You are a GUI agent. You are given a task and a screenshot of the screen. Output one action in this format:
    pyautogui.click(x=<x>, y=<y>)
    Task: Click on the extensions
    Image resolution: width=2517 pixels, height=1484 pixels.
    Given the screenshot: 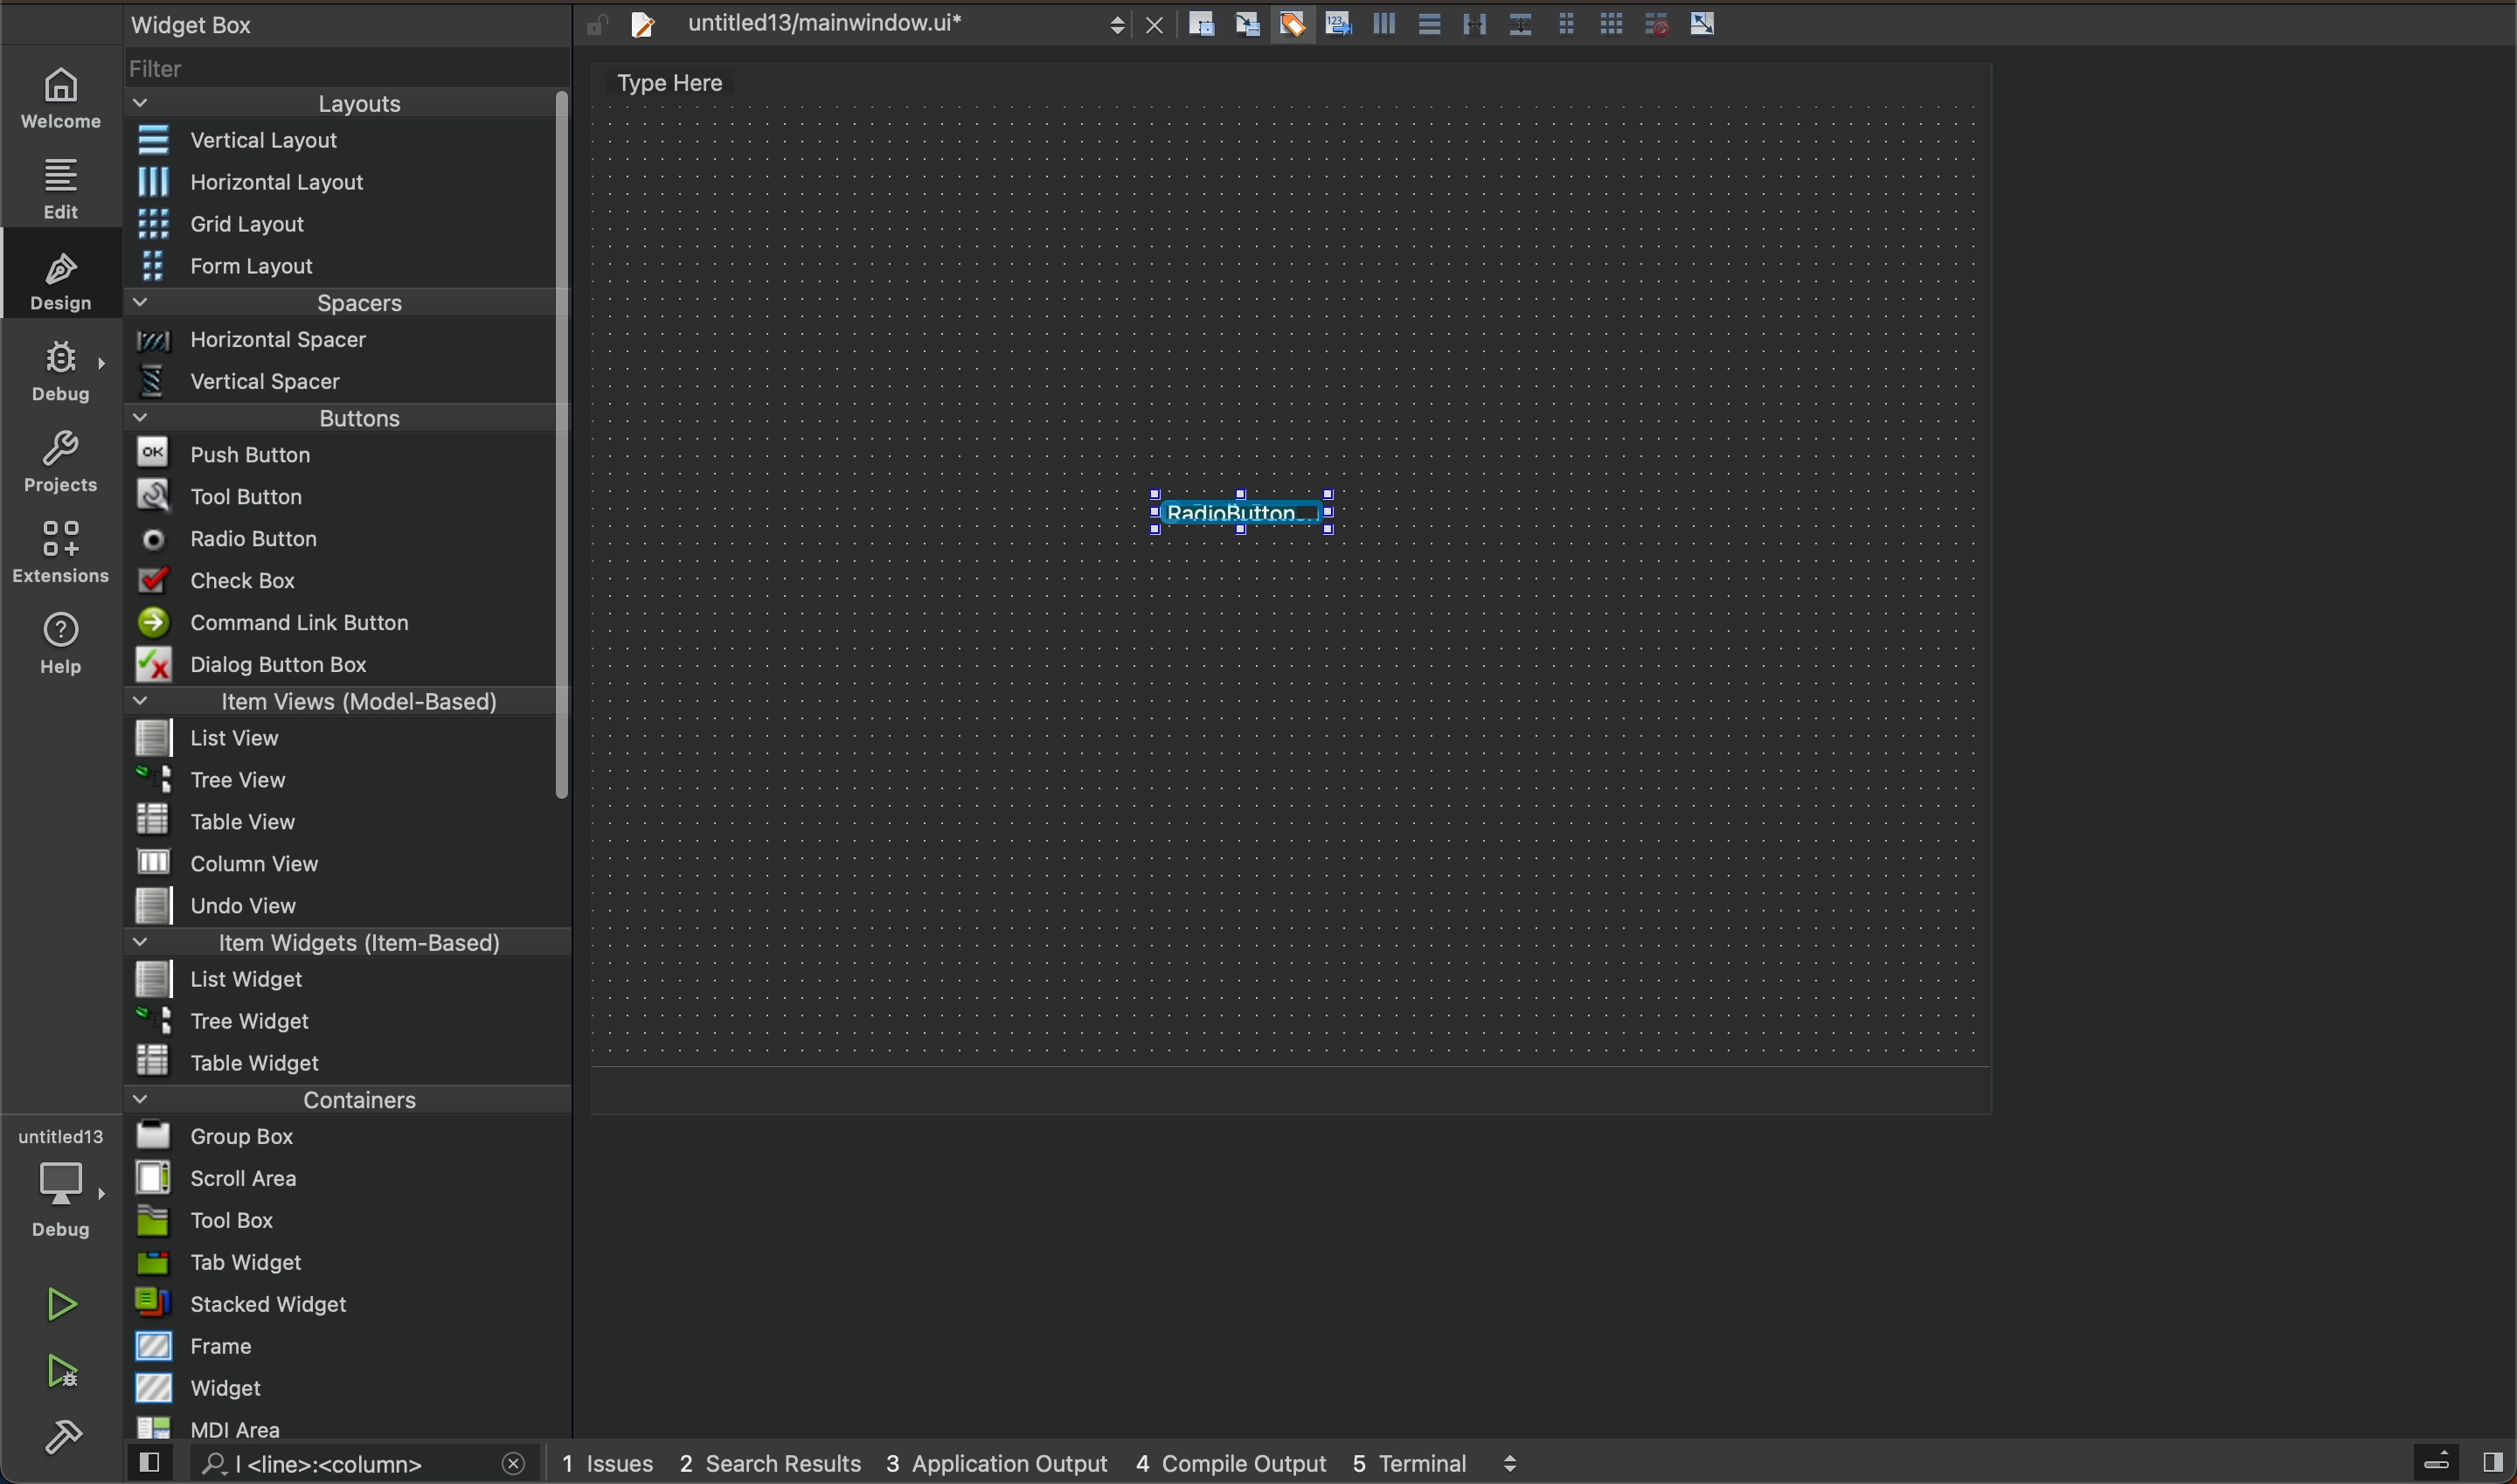 What is the action you would take?
    pyautogui.click(x=59, y=551)
    